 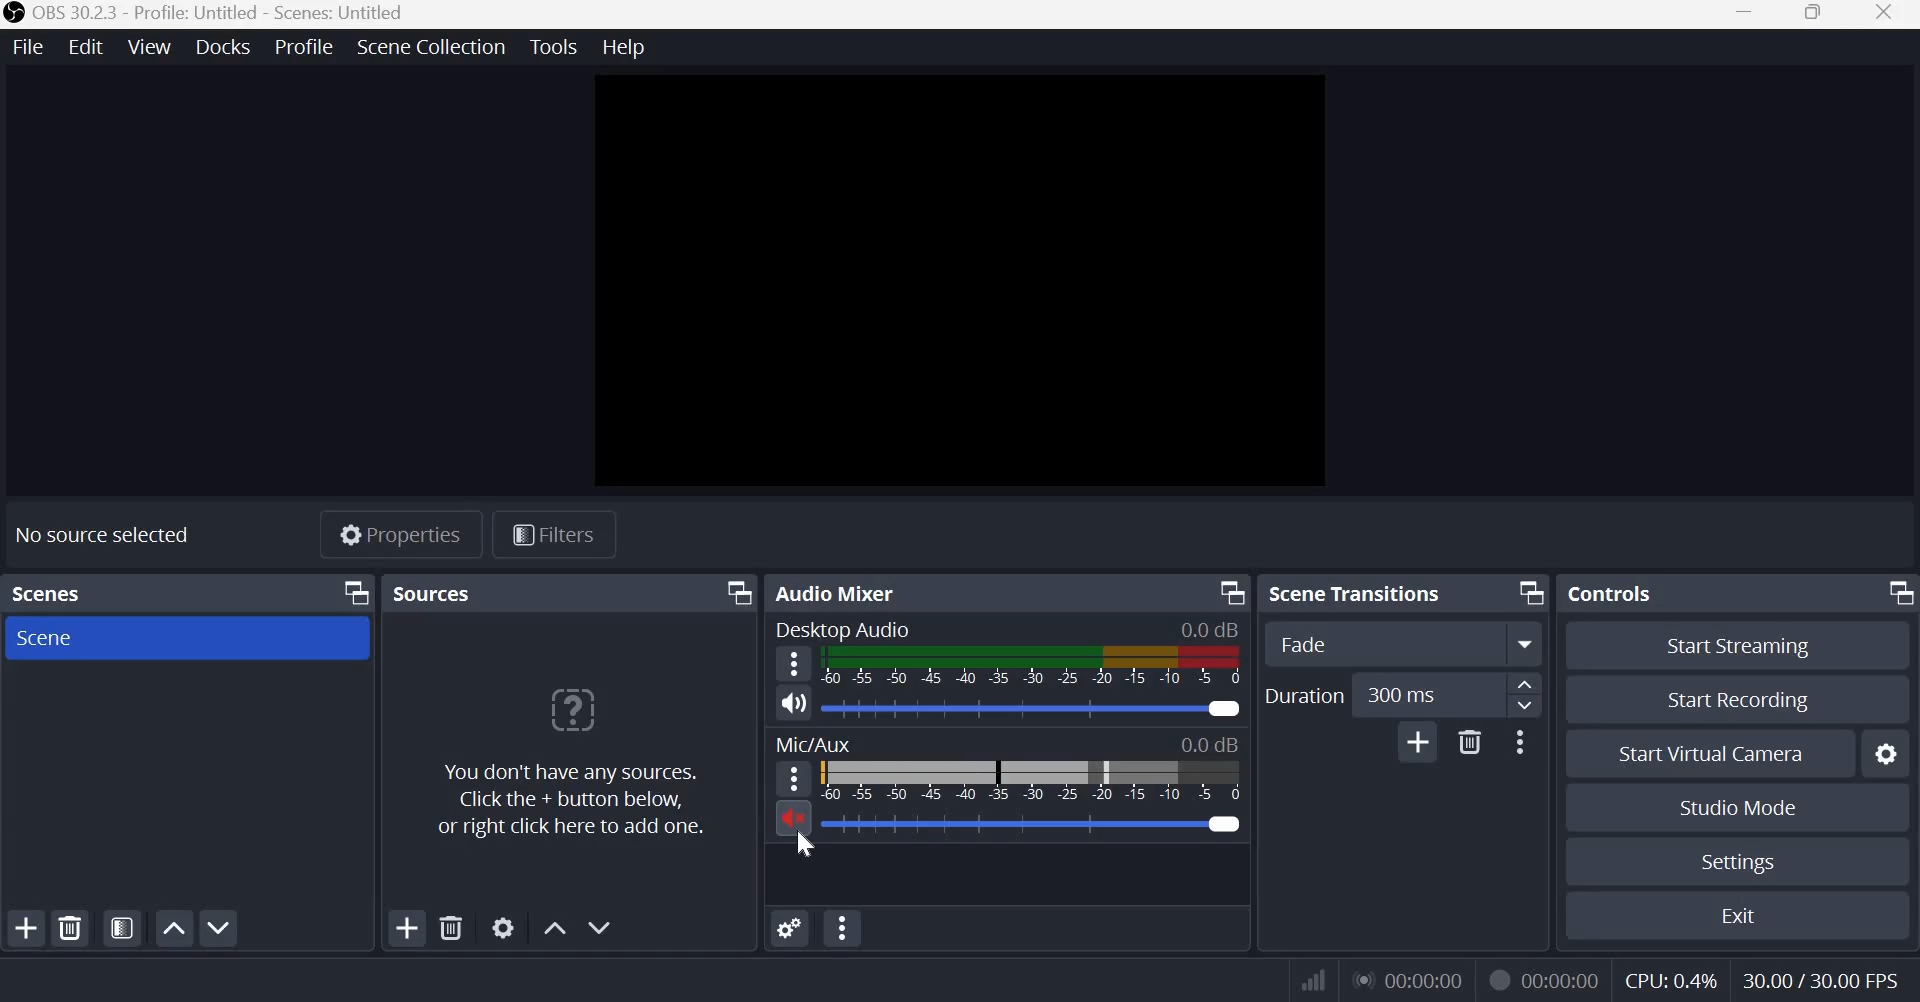 What do you see at coordinates (1497, 981) in the screenshot?
I see `Recording Status Icon` at bounding box center [1497, 981].